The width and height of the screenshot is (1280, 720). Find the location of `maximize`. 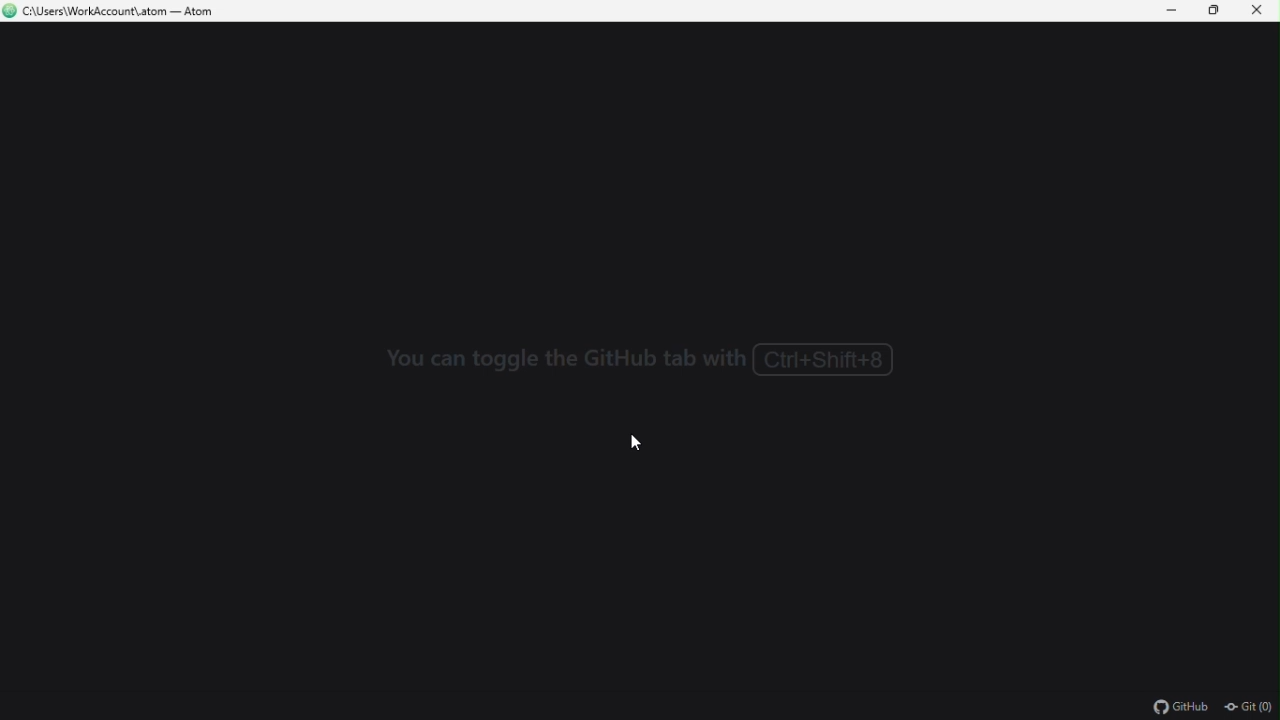

maximize is located at coordinates (1217, 12).